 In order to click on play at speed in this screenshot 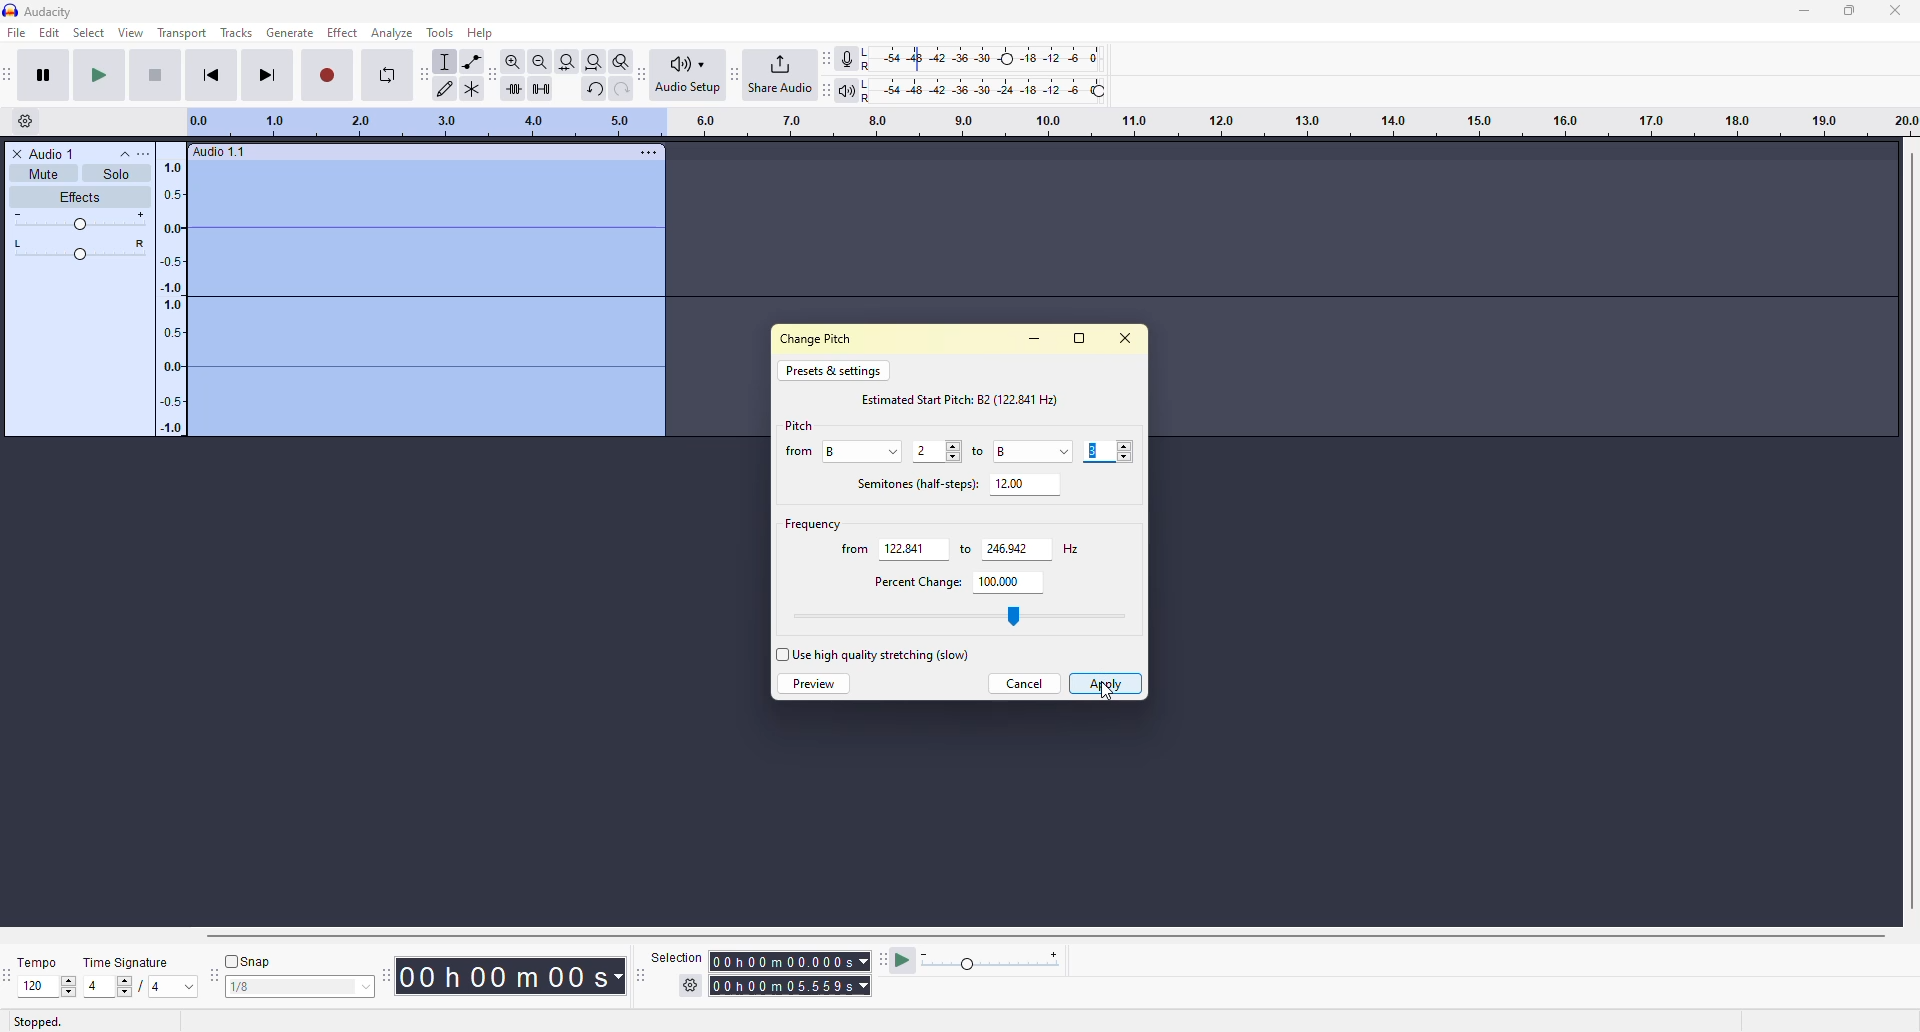, I will do `click(904, 960)`.